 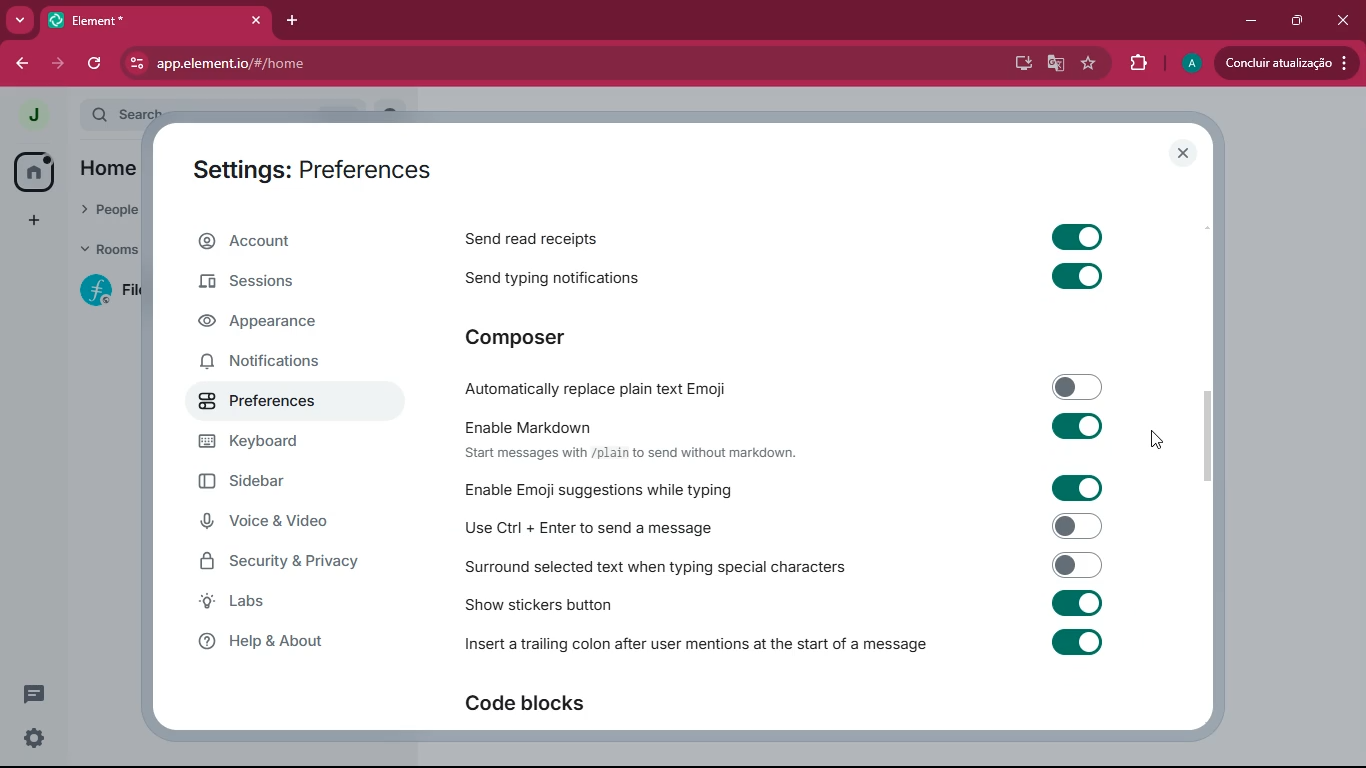 What do you see at coordinates (287, 524) in the screenshot?
I see `voice` at bounding box center [287, 524].